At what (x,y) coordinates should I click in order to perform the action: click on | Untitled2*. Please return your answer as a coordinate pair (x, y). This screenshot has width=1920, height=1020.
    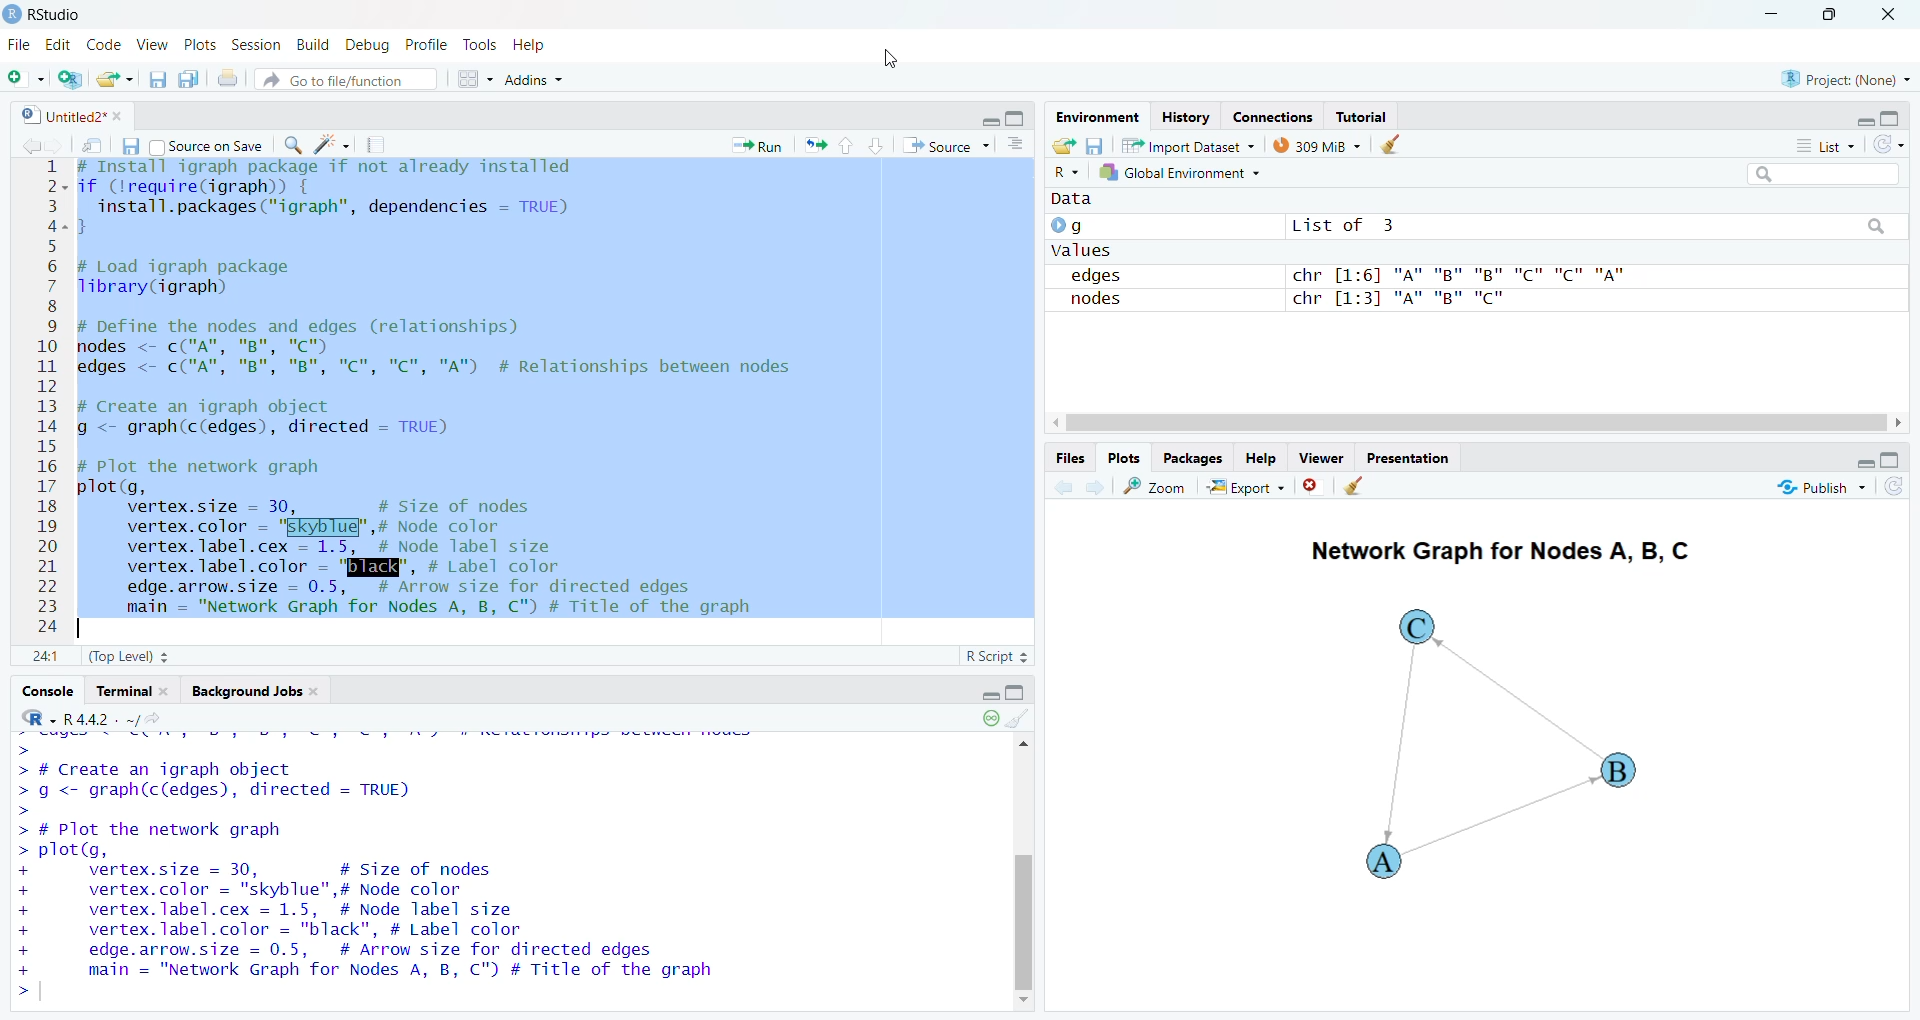
    Looking at the image, I should click on (64, 117).